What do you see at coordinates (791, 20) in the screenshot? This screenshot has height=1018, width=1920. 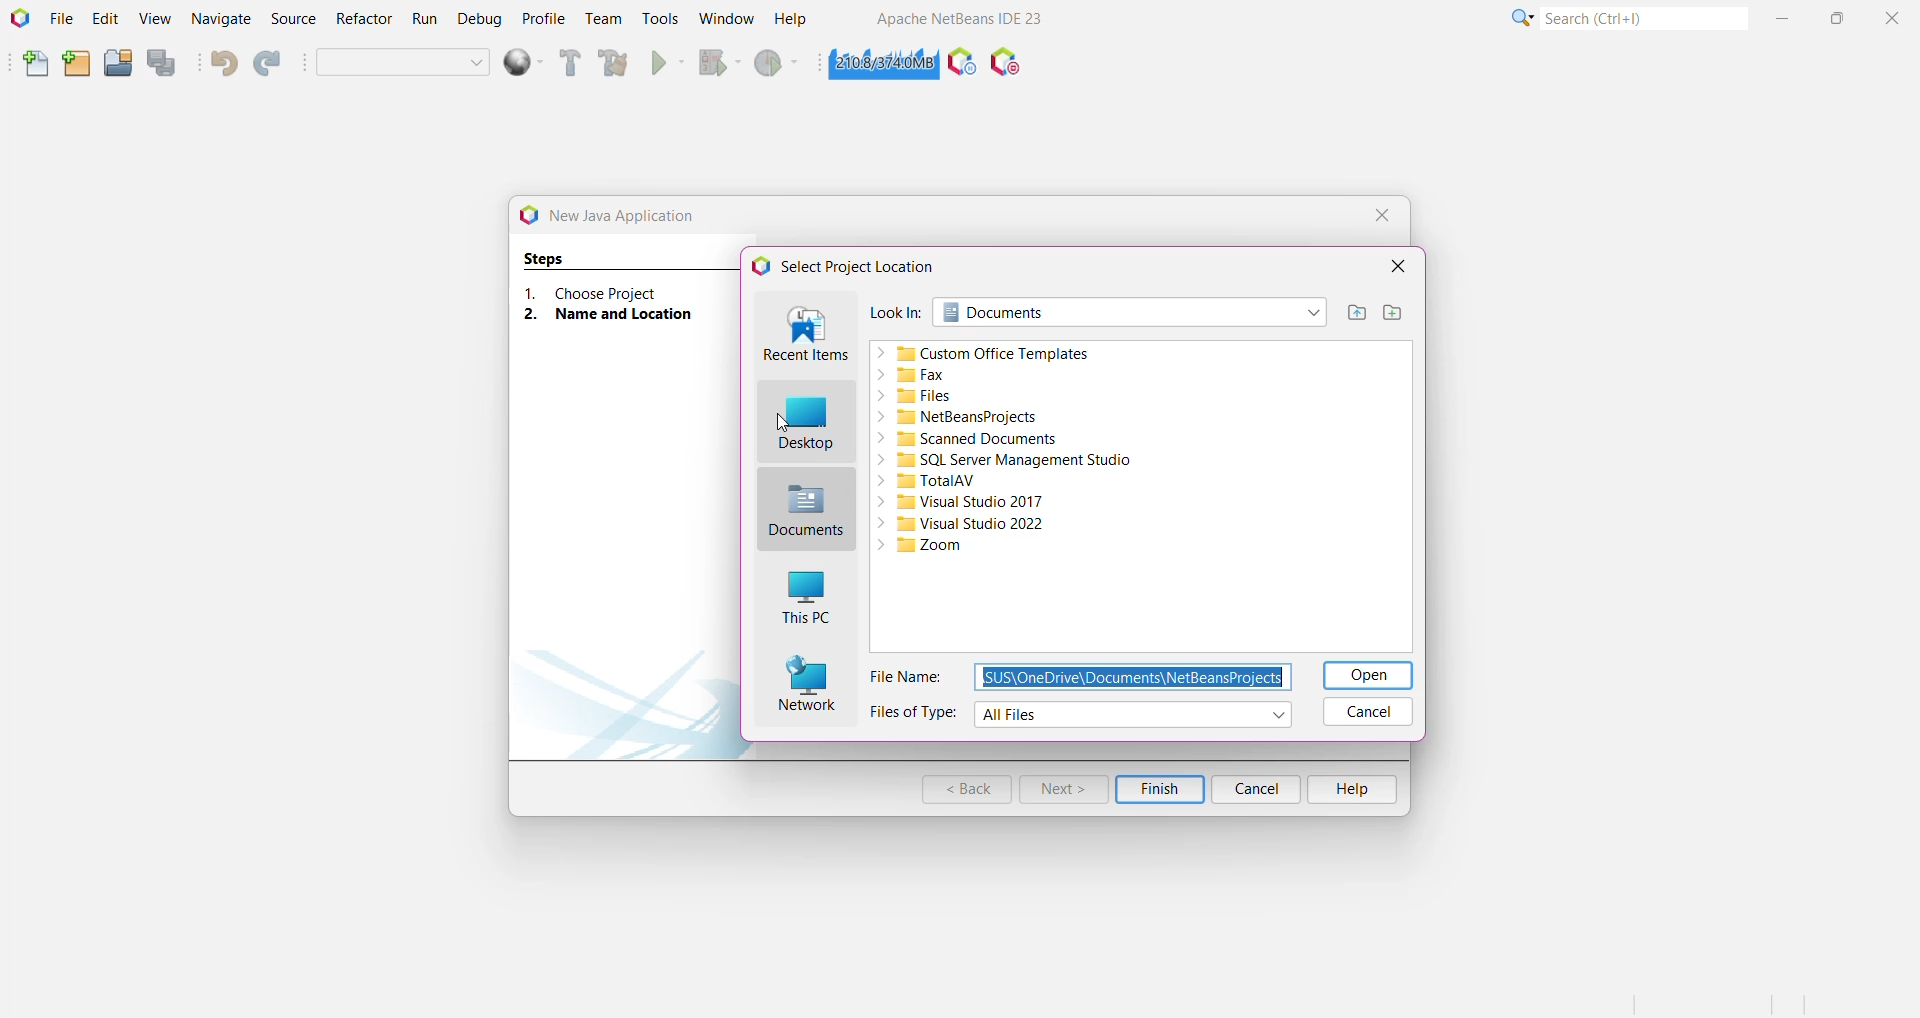 I see `Help` at bounding box center [791, 20].